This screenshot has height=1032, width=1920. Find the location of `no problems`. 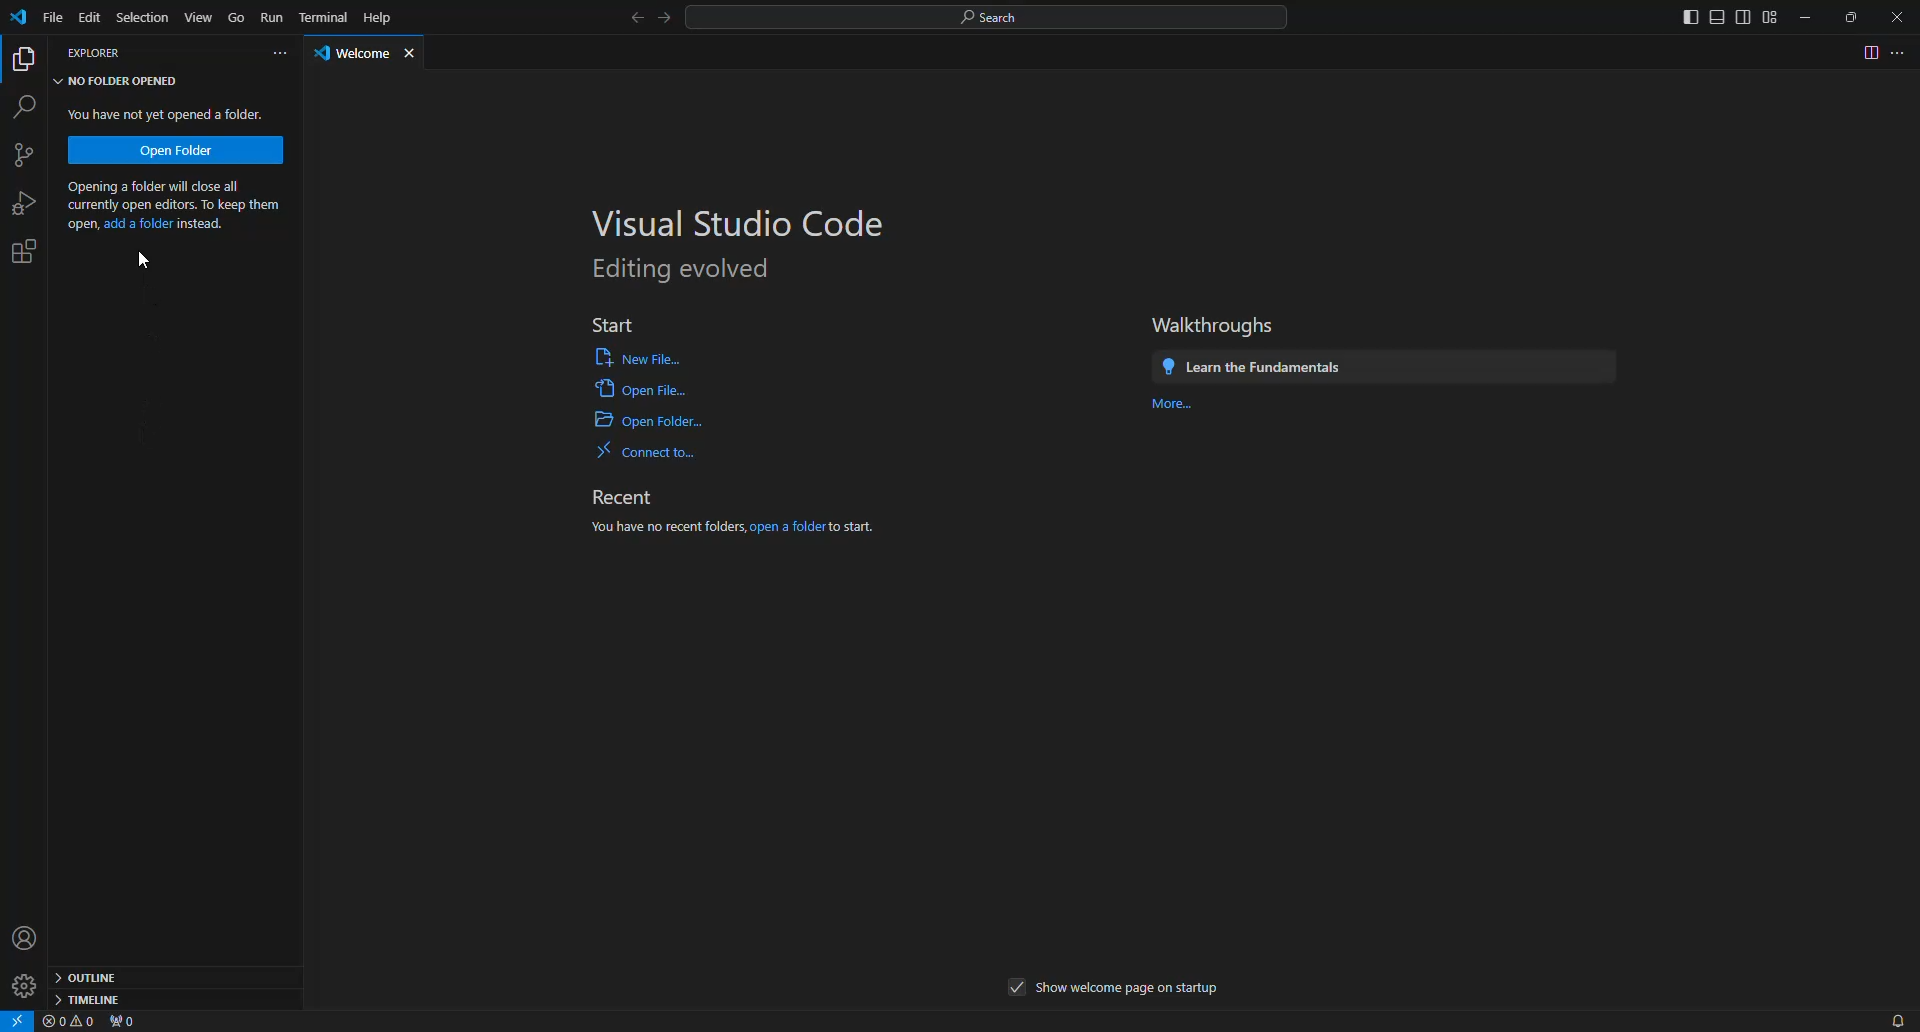

no problems is located at coordinates (70, 1022).